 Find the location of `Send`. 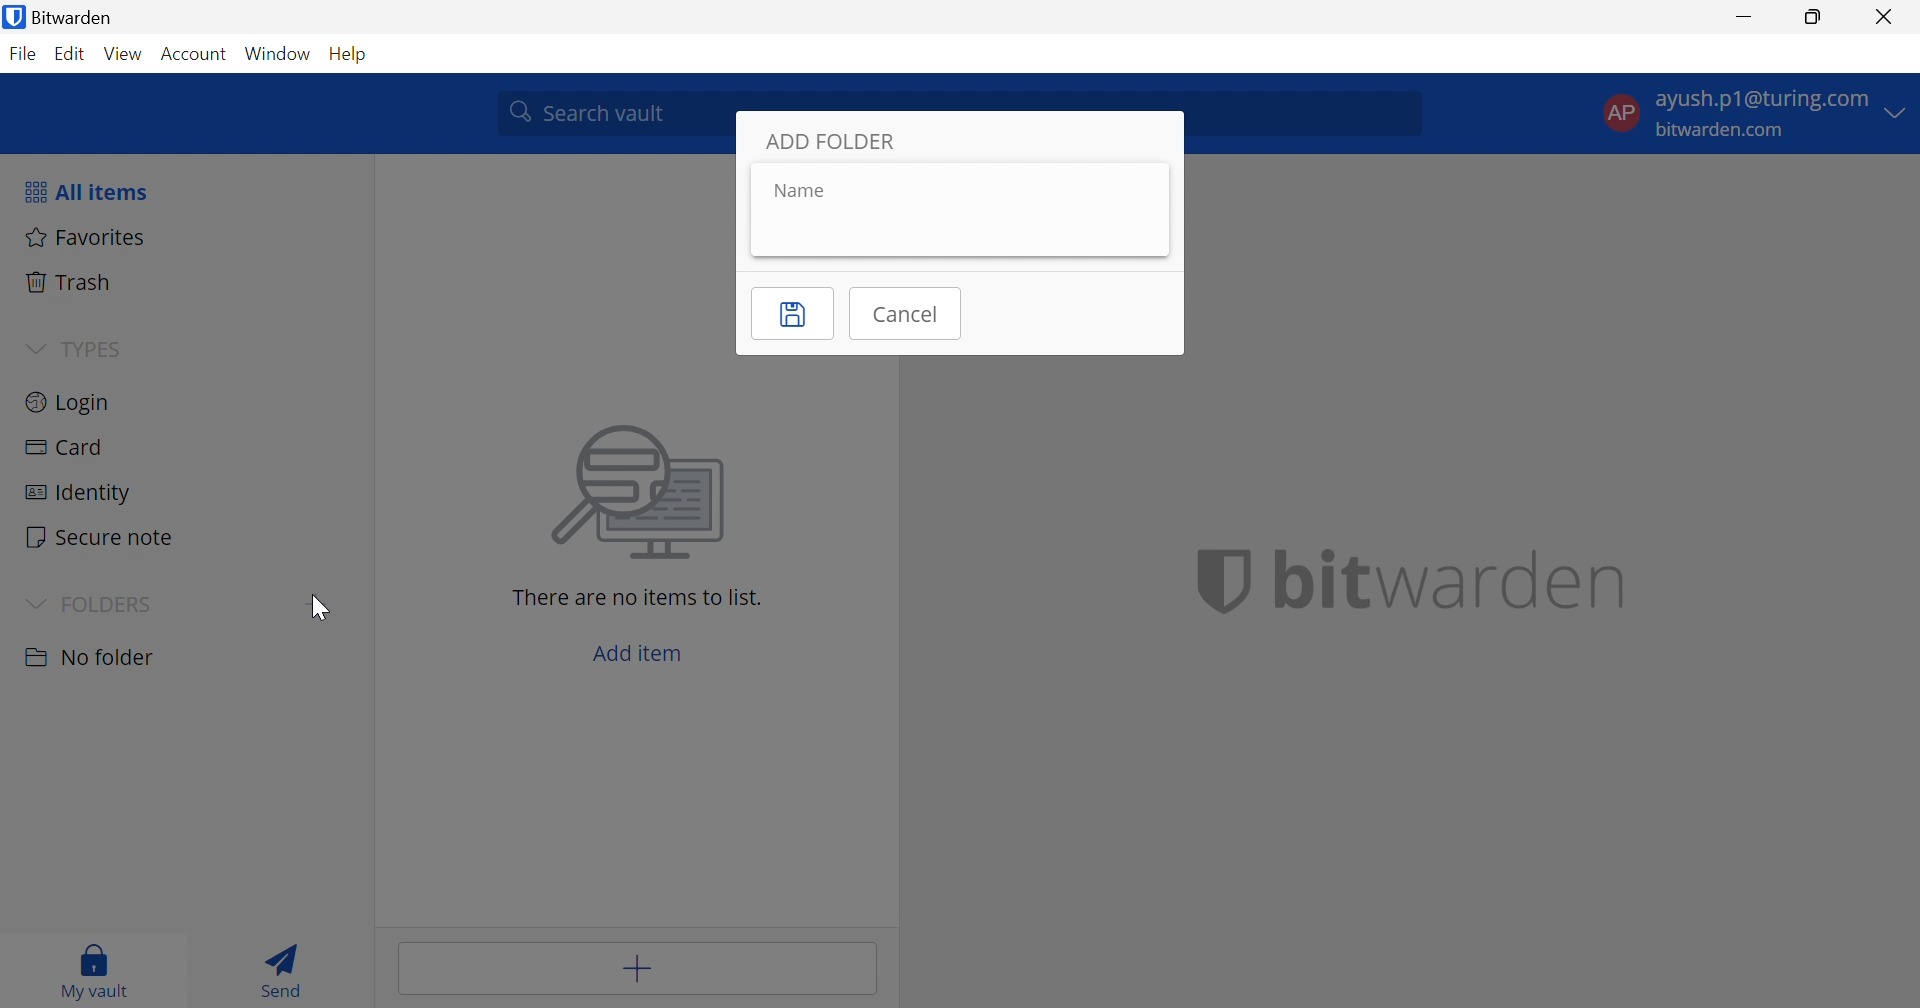

Send is located at coordinates (283, 970).